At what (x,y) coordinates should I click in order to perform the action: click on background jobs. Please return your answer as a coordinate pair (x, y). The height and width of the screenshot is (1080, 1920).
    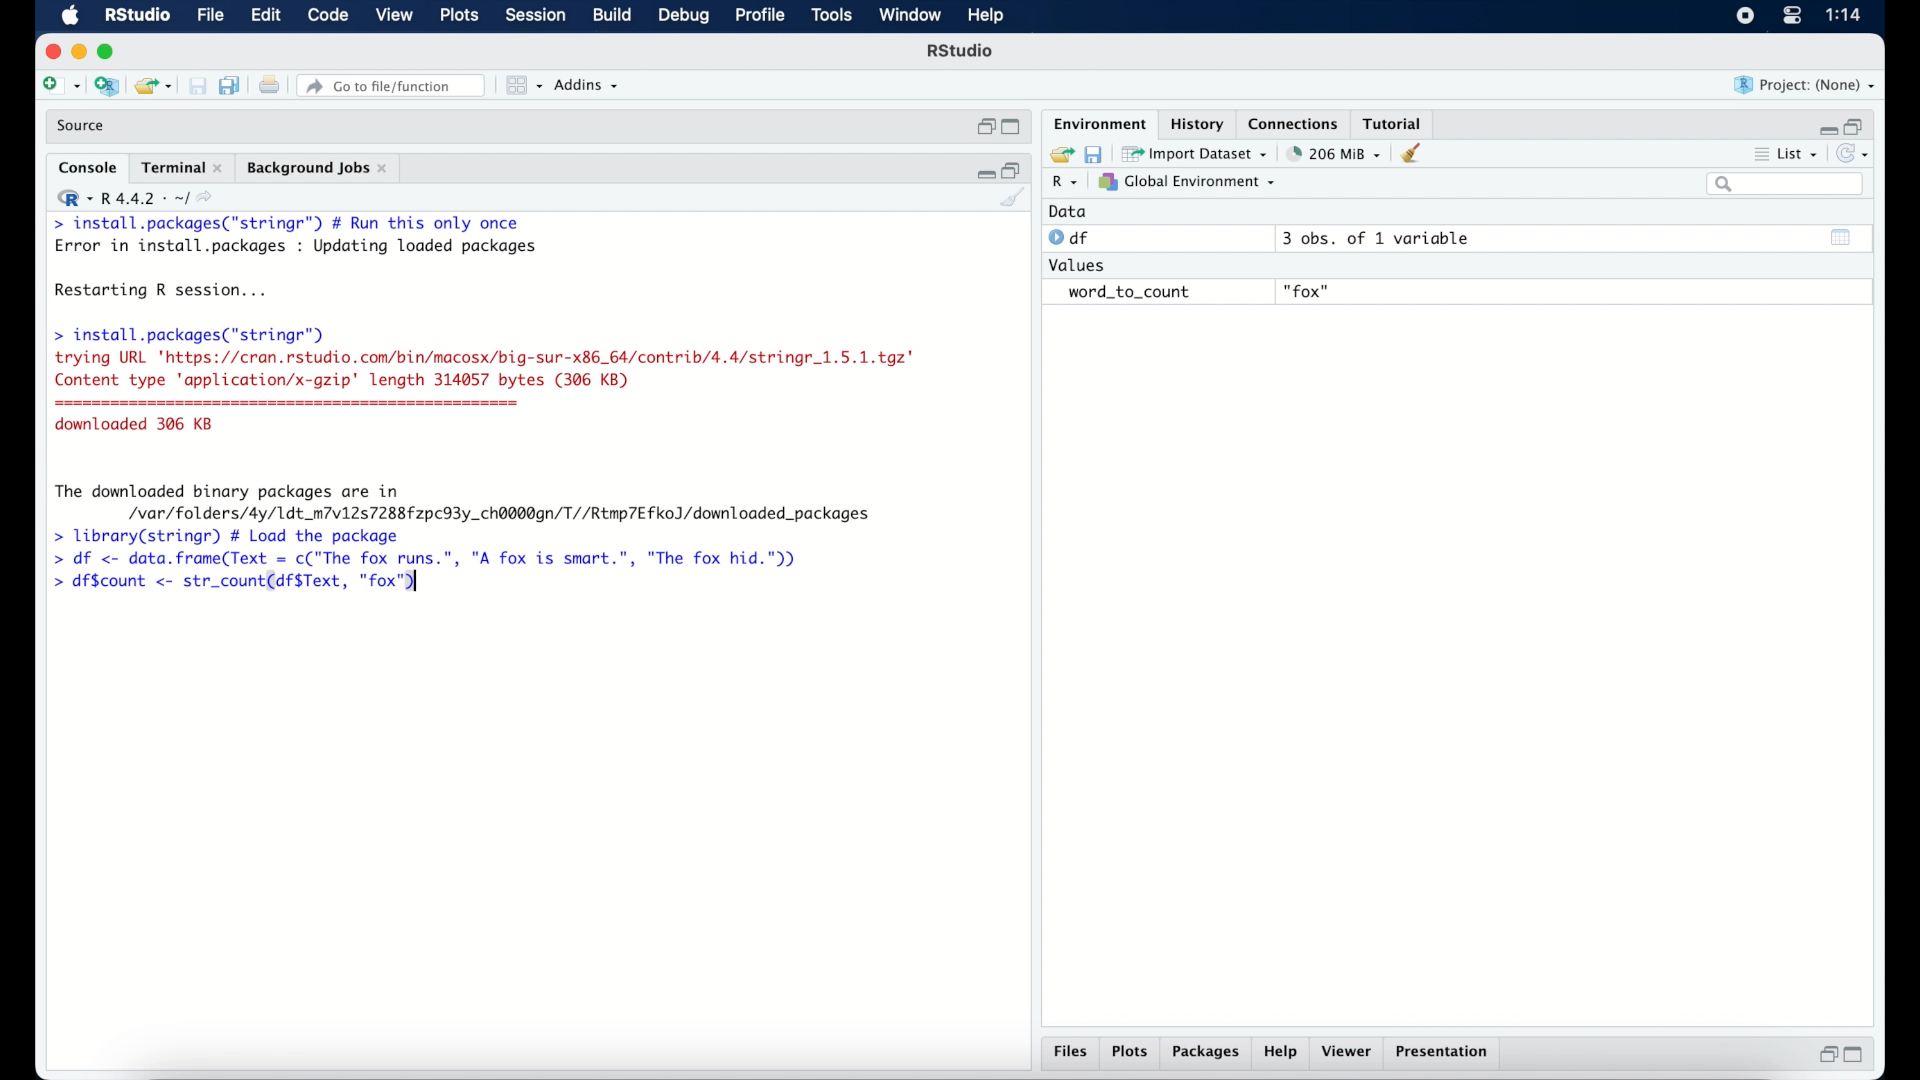
    Looking at the image, I should click on (319, 170).